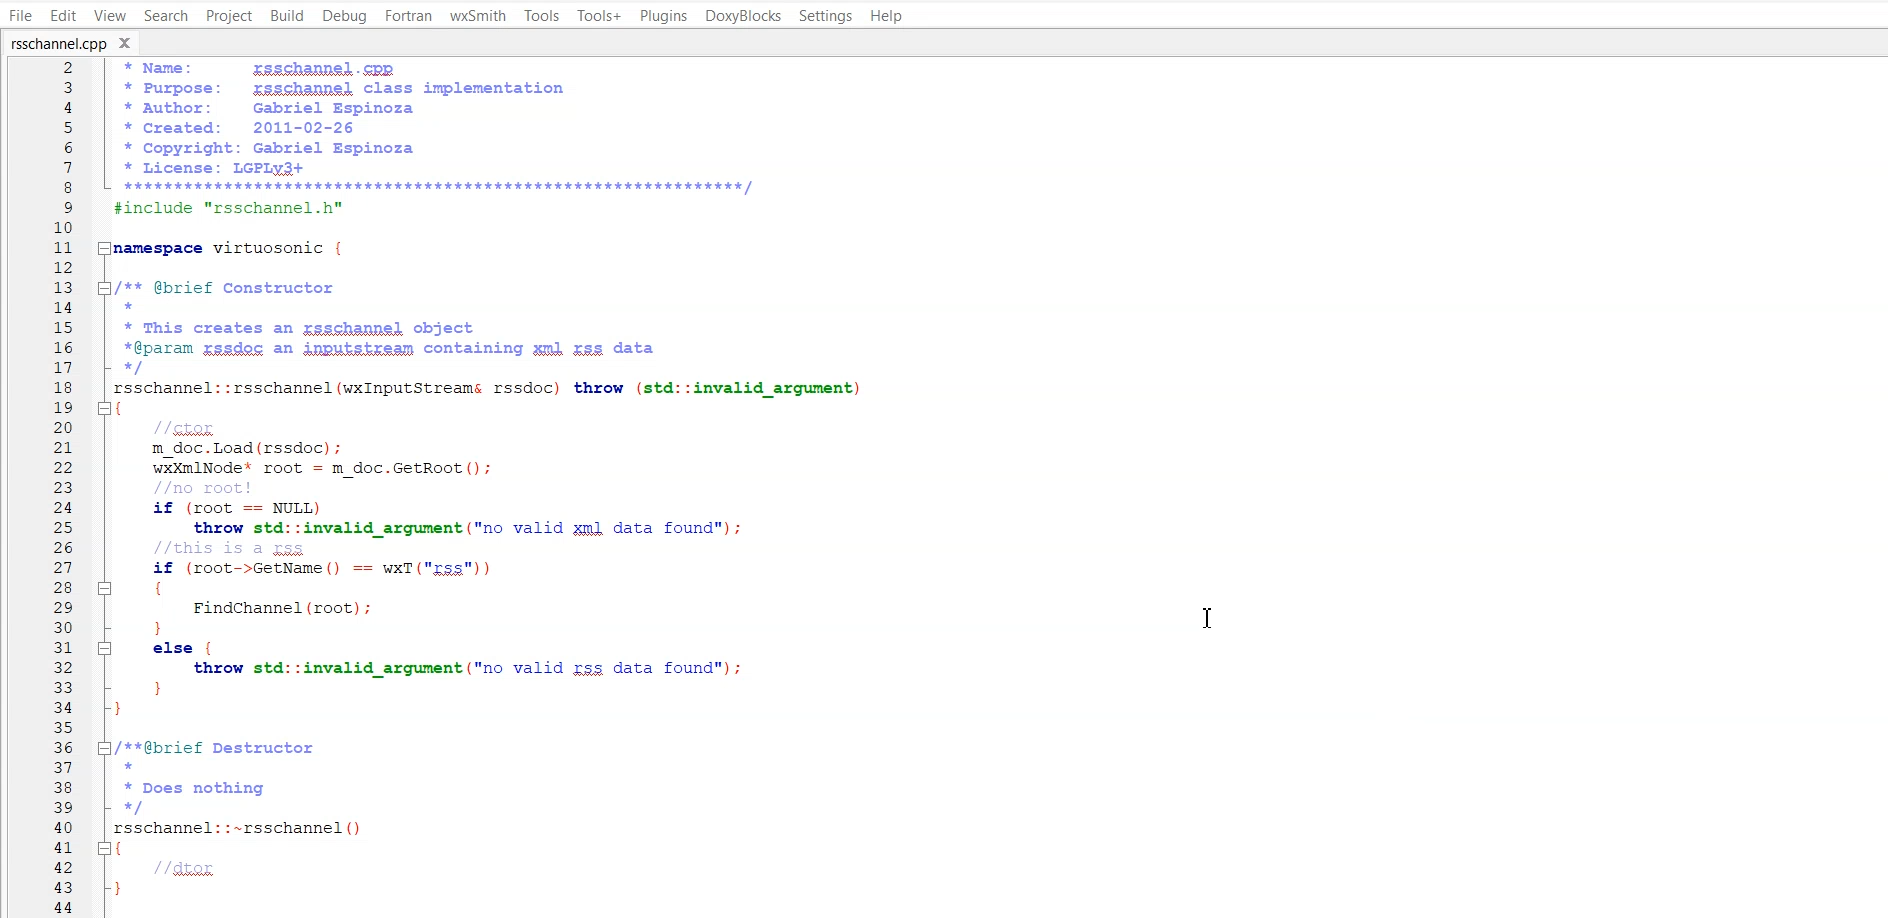  I want to click on View, so click(109, 16).